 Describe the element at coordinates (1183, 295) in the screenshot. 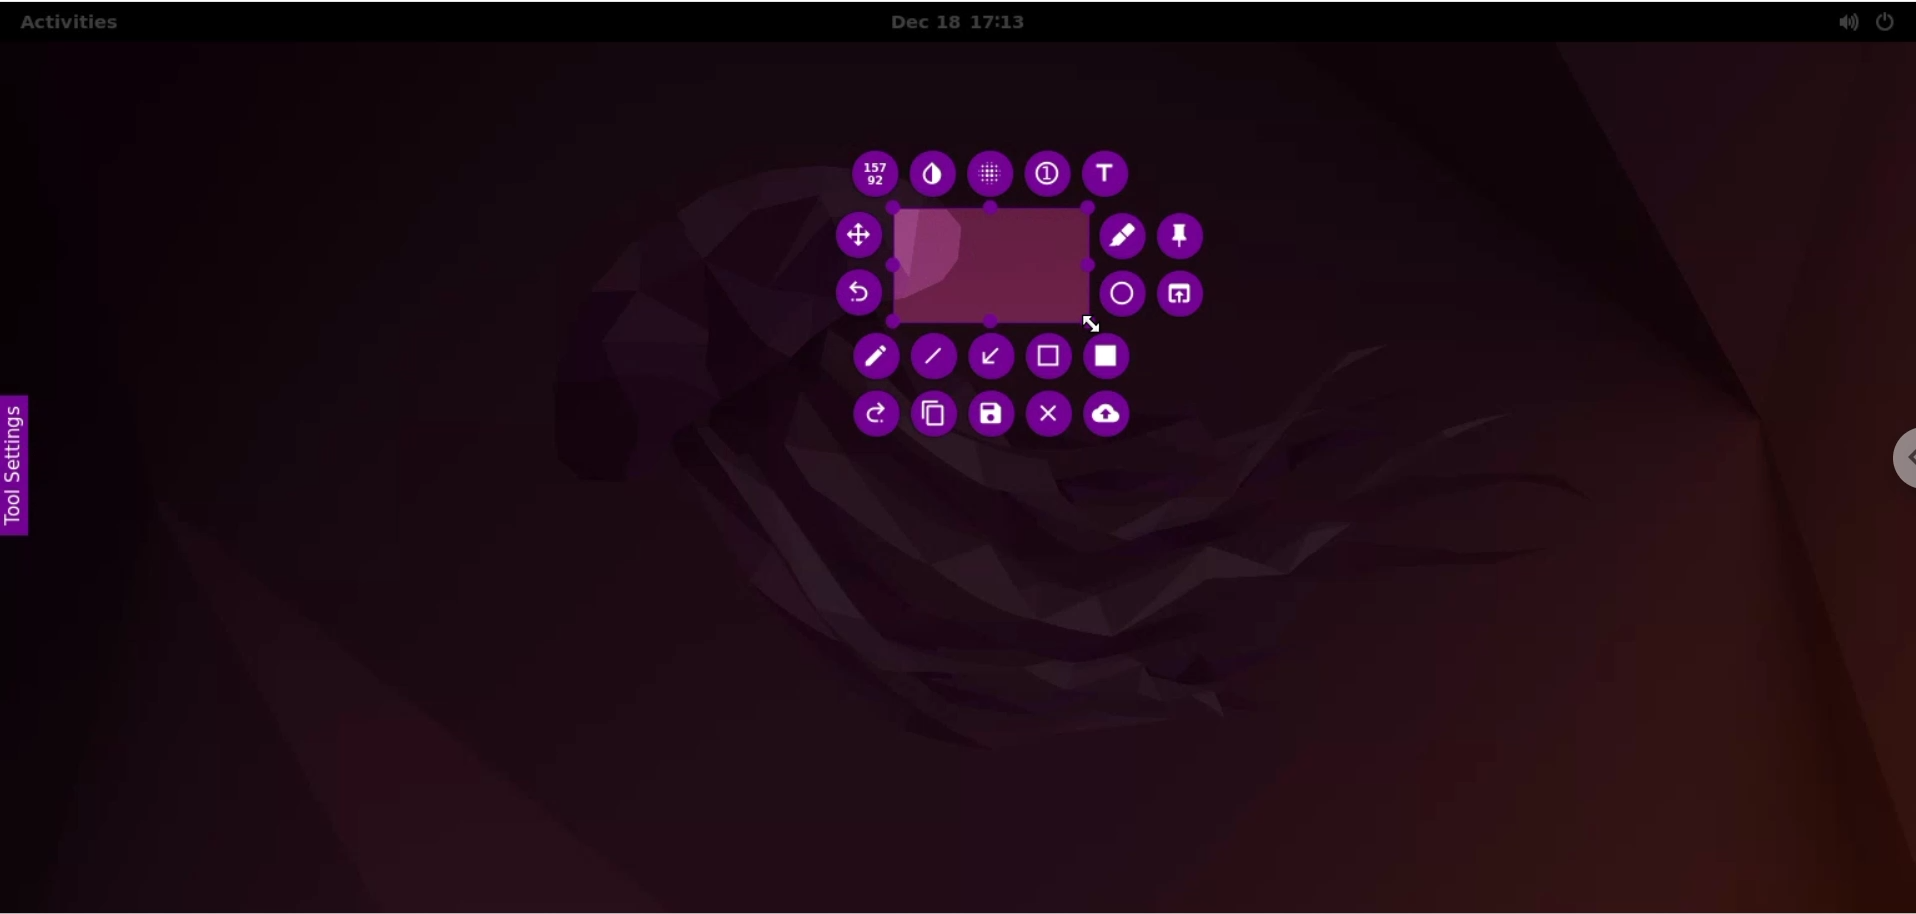

I see `choose an app to open` at that location.